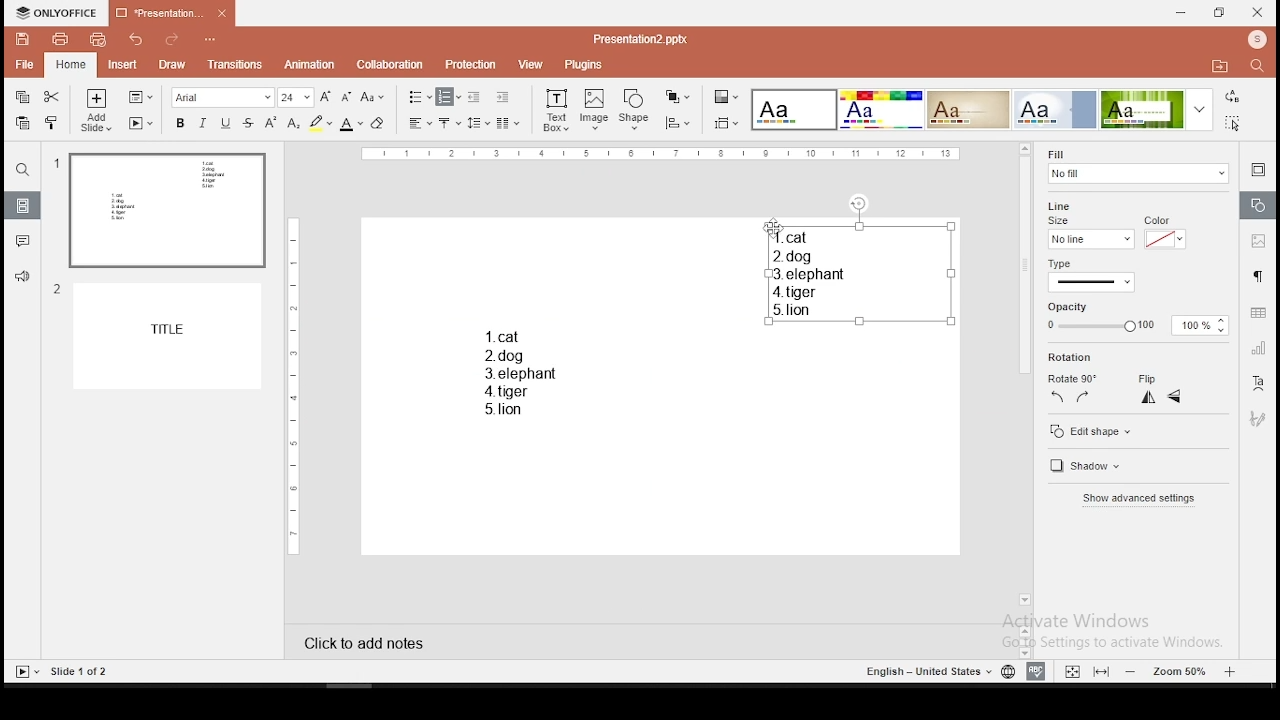  I want to click on copy, so click(23, 97).